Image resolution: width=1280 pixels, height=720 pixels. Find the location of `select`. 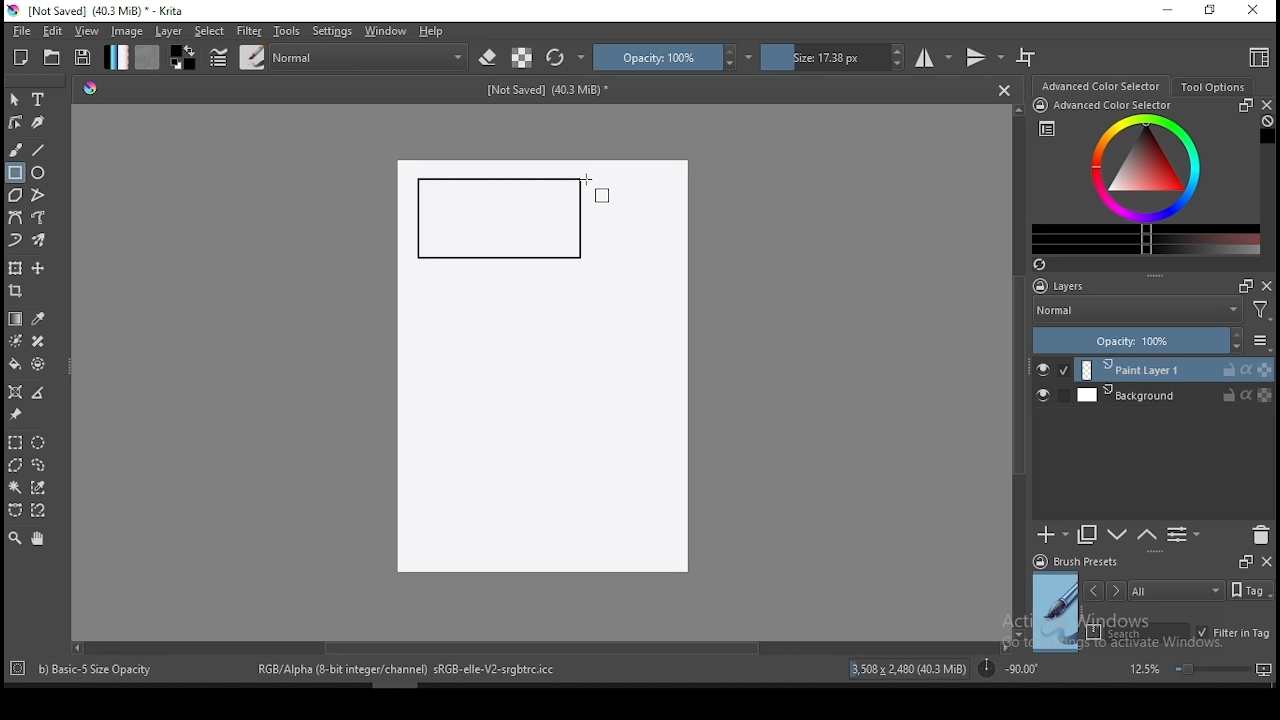

select is located at coordinates (210, 31).